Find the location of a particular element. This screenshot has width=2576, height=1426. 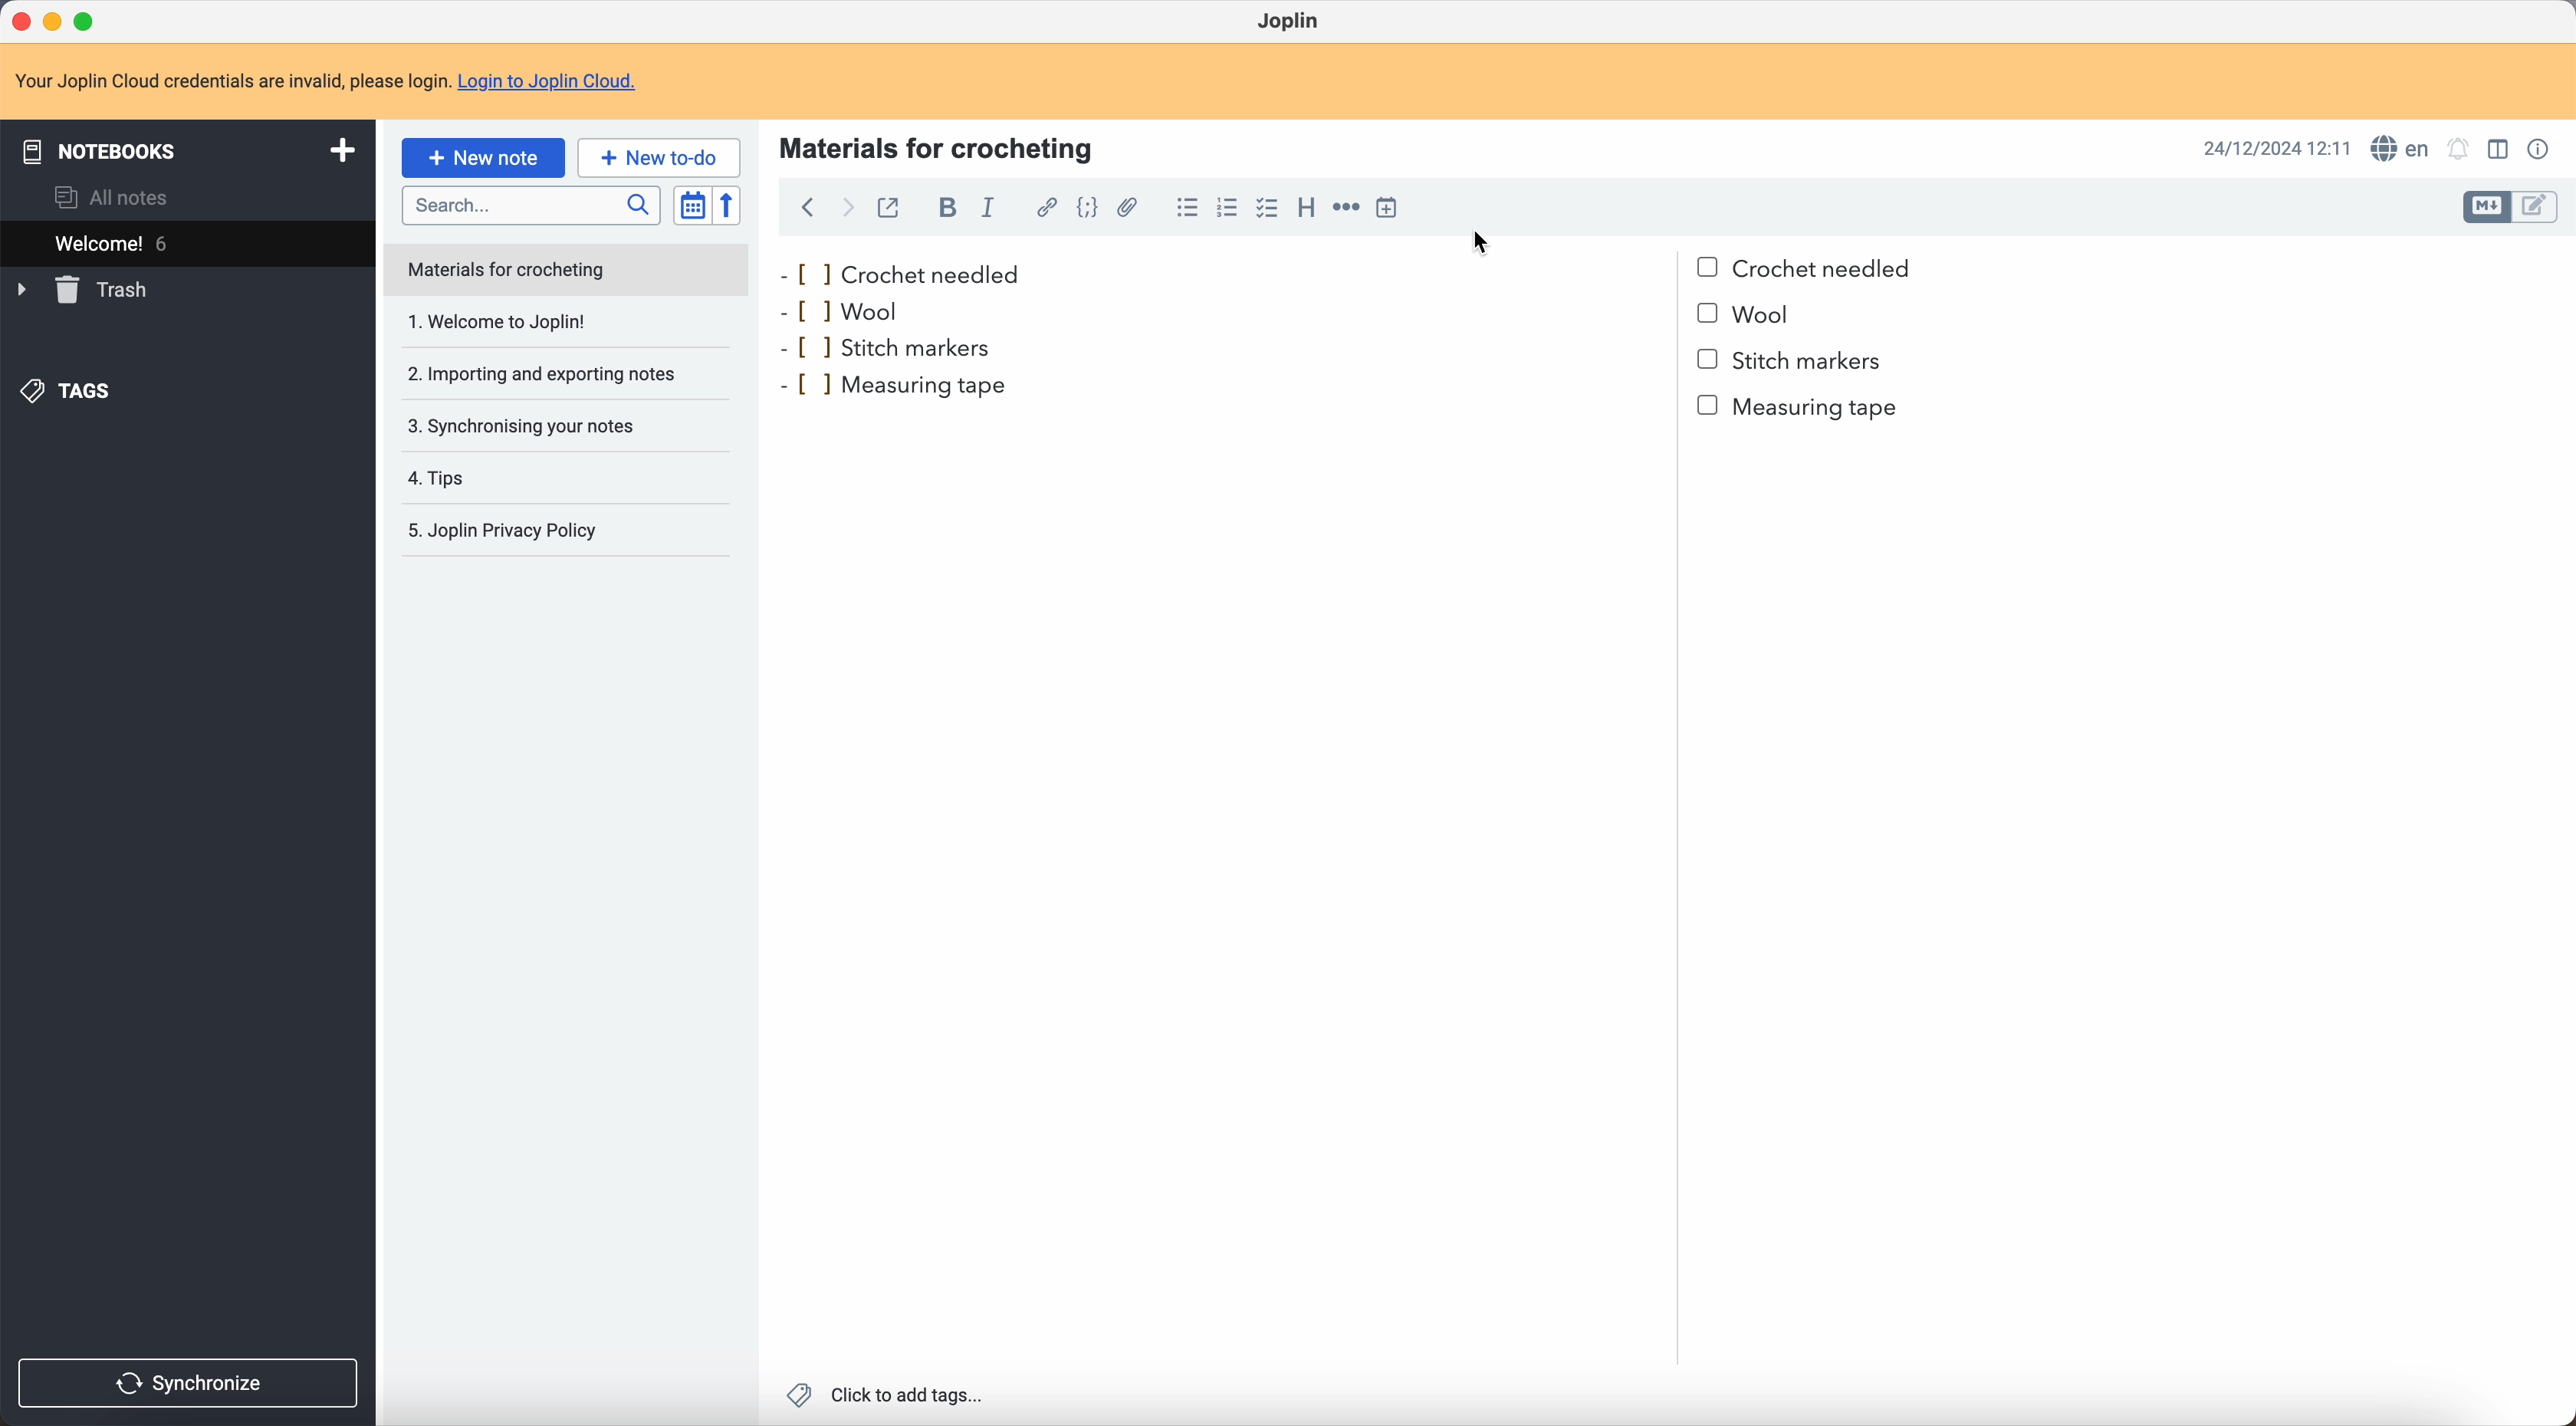

importing and exporting notes is located at coordinates (554, 373).